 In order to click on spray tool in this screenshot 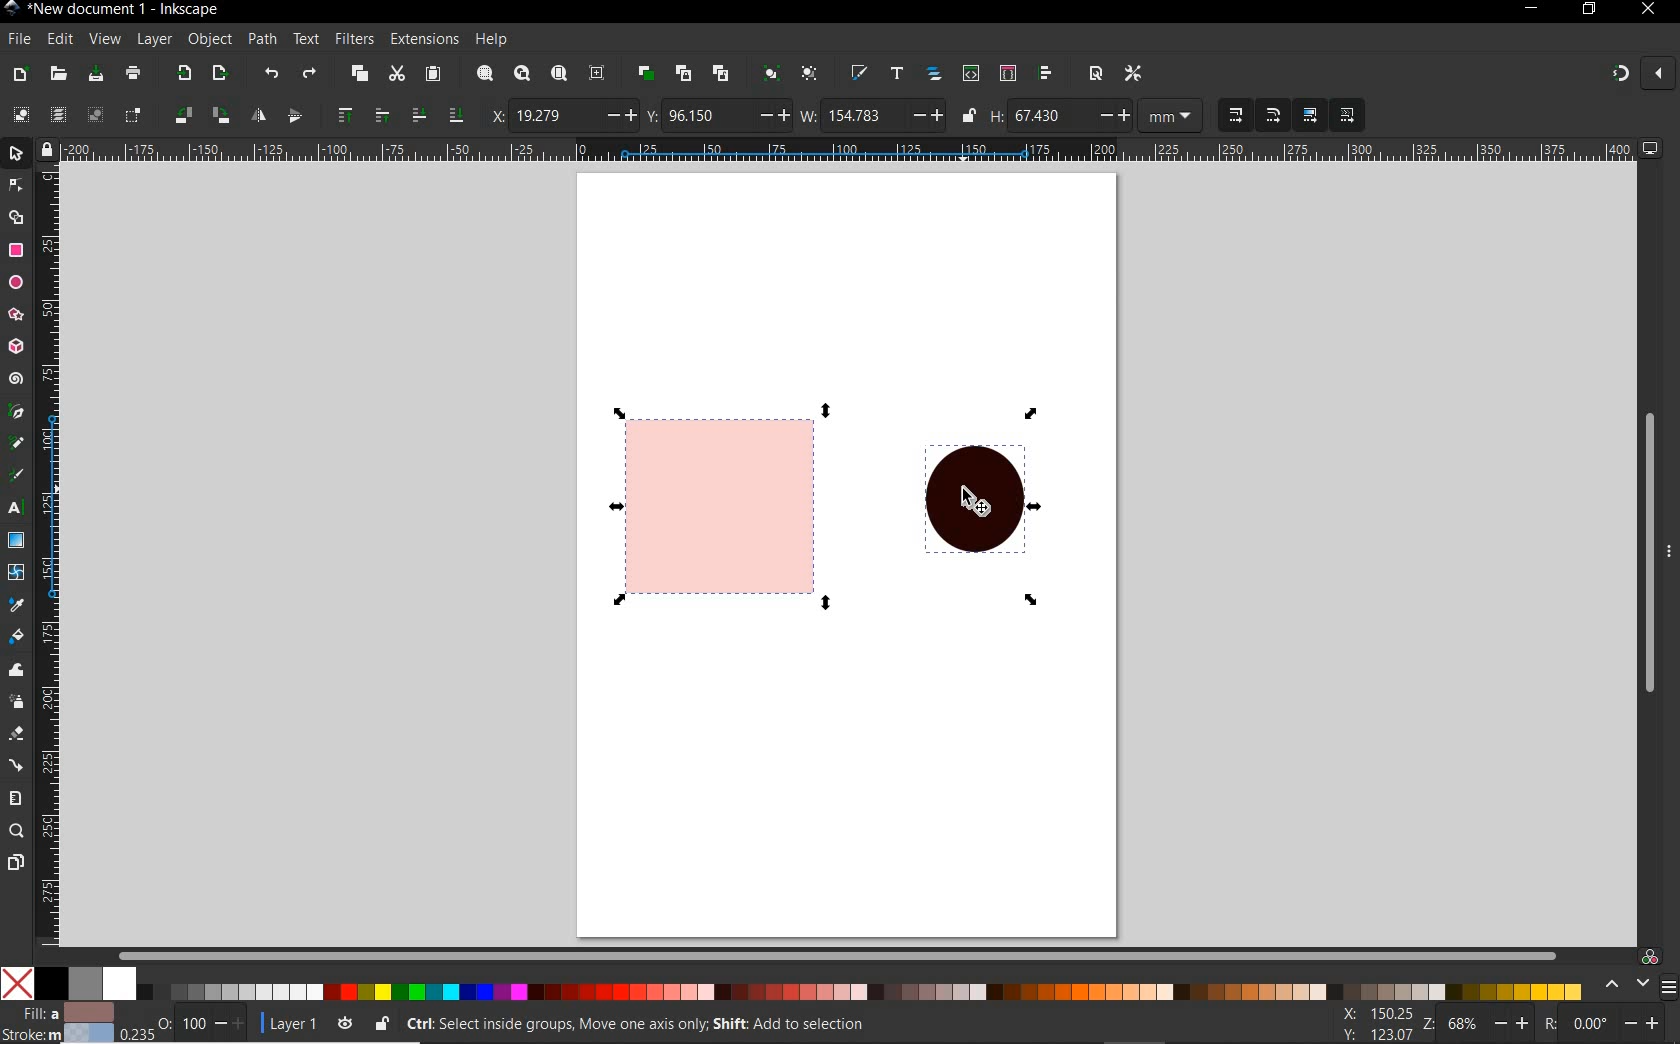, I will do `click(18, 704)`.